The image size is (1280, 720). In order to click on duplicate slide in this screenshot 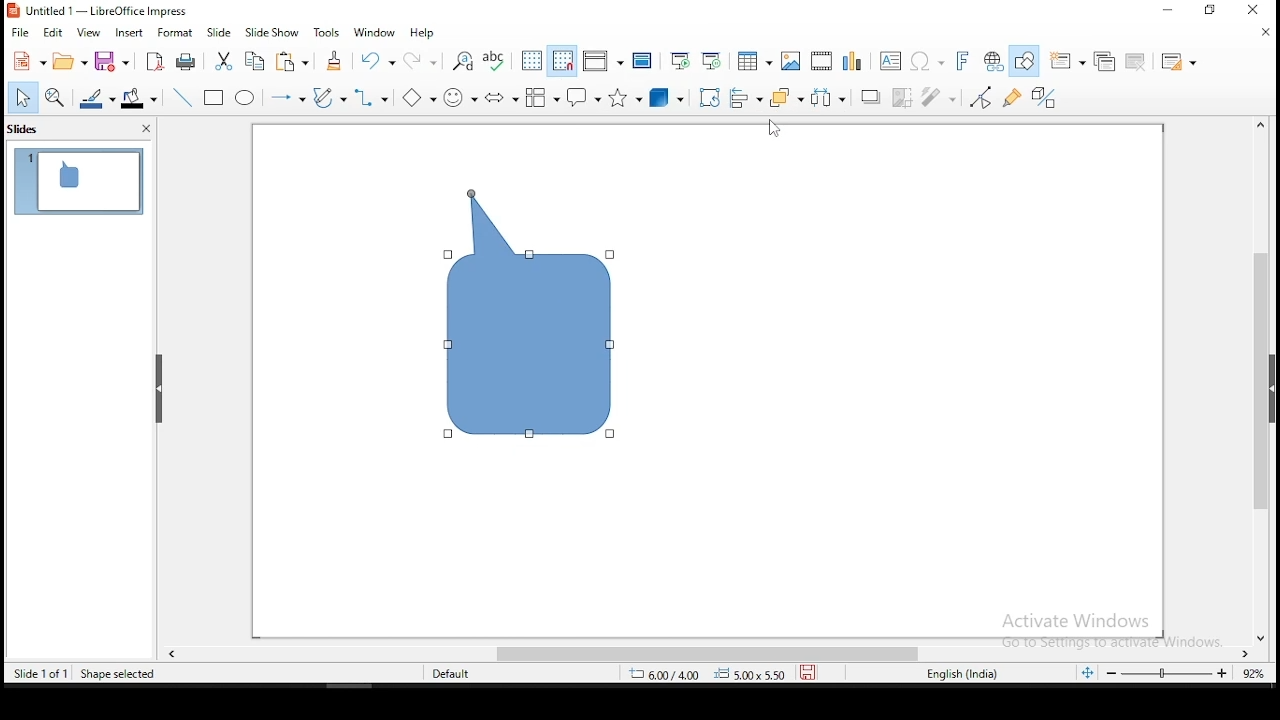, I will do `click(1106, 60)`.